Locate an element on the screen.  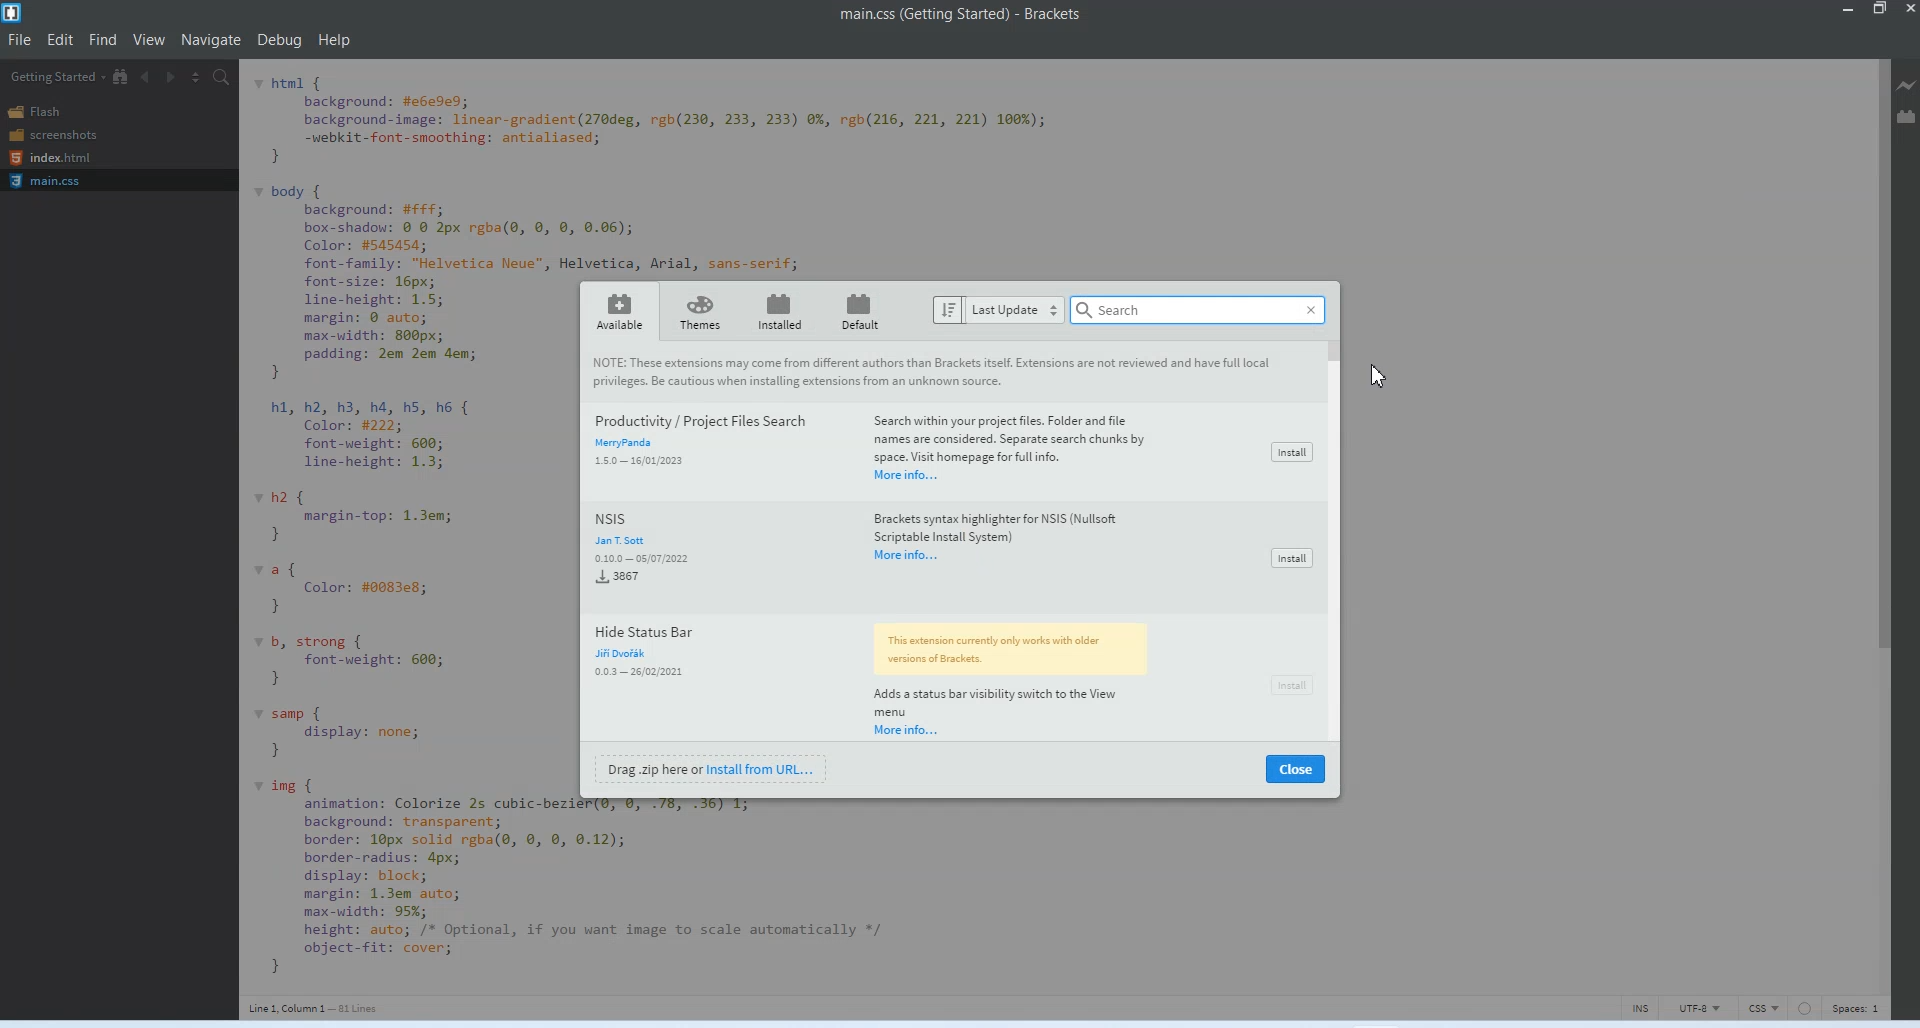
Hide Status Bar is located at coordinates (901, 677).